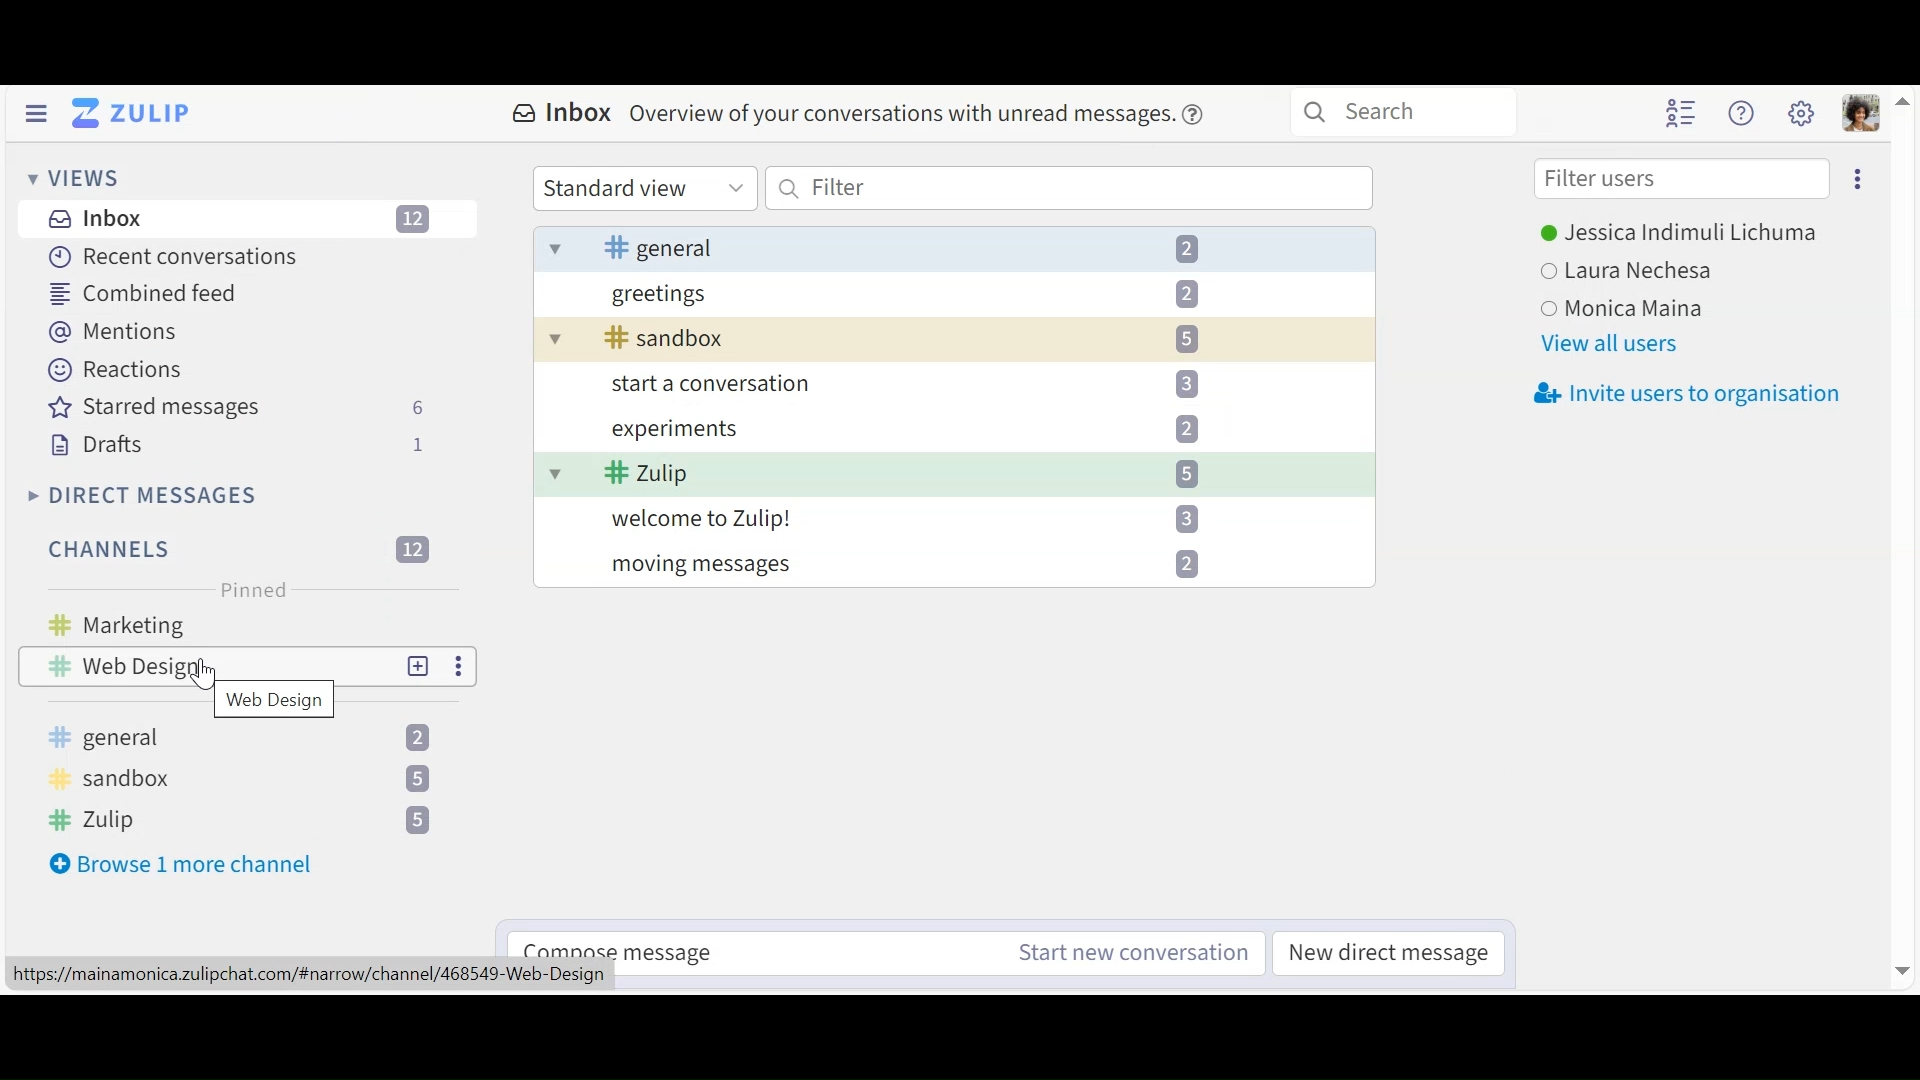 The width and height of the screenshot is (1920, 1080). I want to click on welcome to Zulip!, so click(953, 515).